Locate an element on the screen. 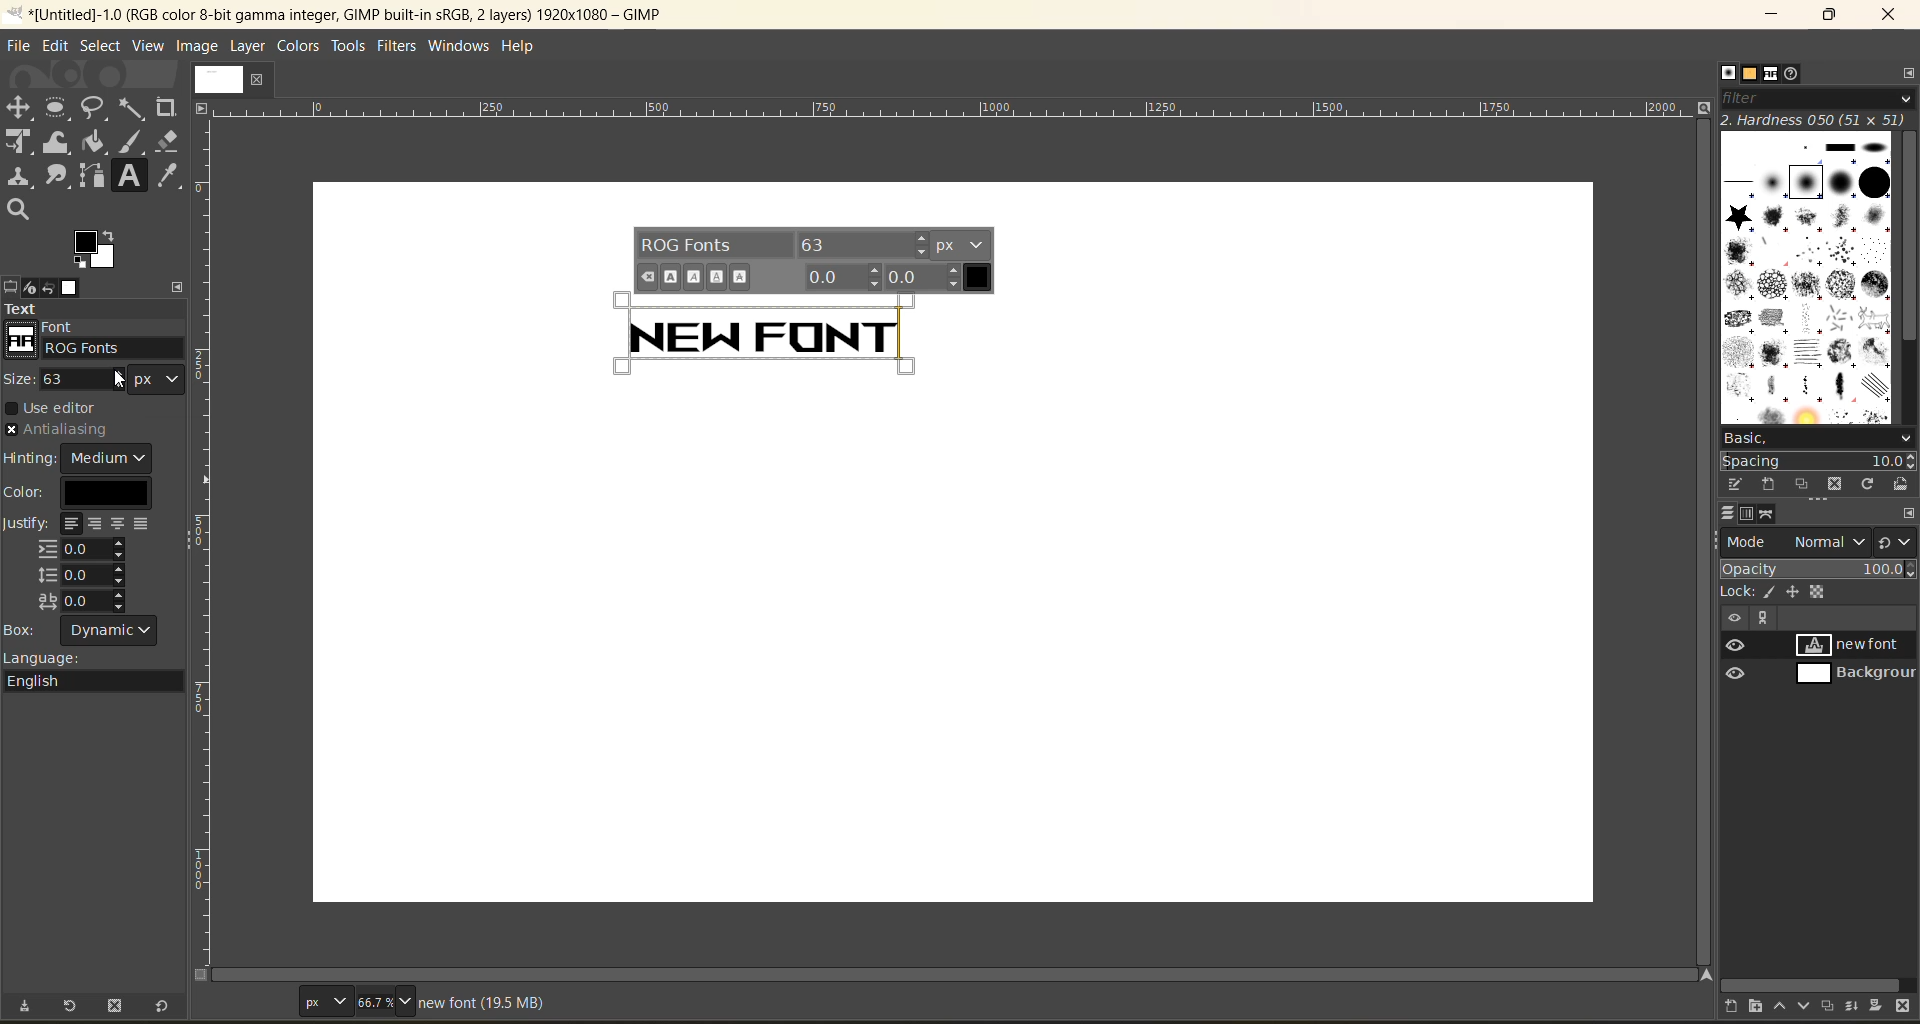  create a new layer is located at coordinates (1740, 1007).